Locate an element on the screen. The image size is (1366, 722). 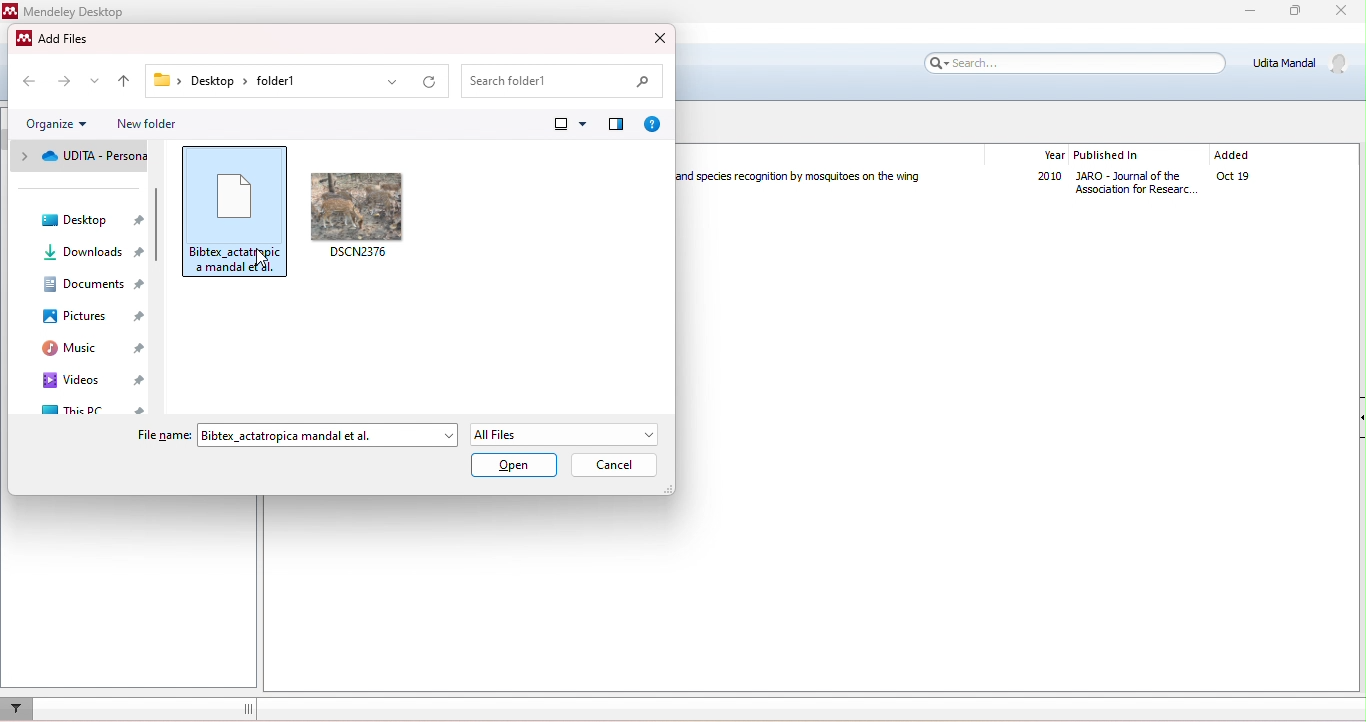
Cursor is located at coordinates (263, 258).